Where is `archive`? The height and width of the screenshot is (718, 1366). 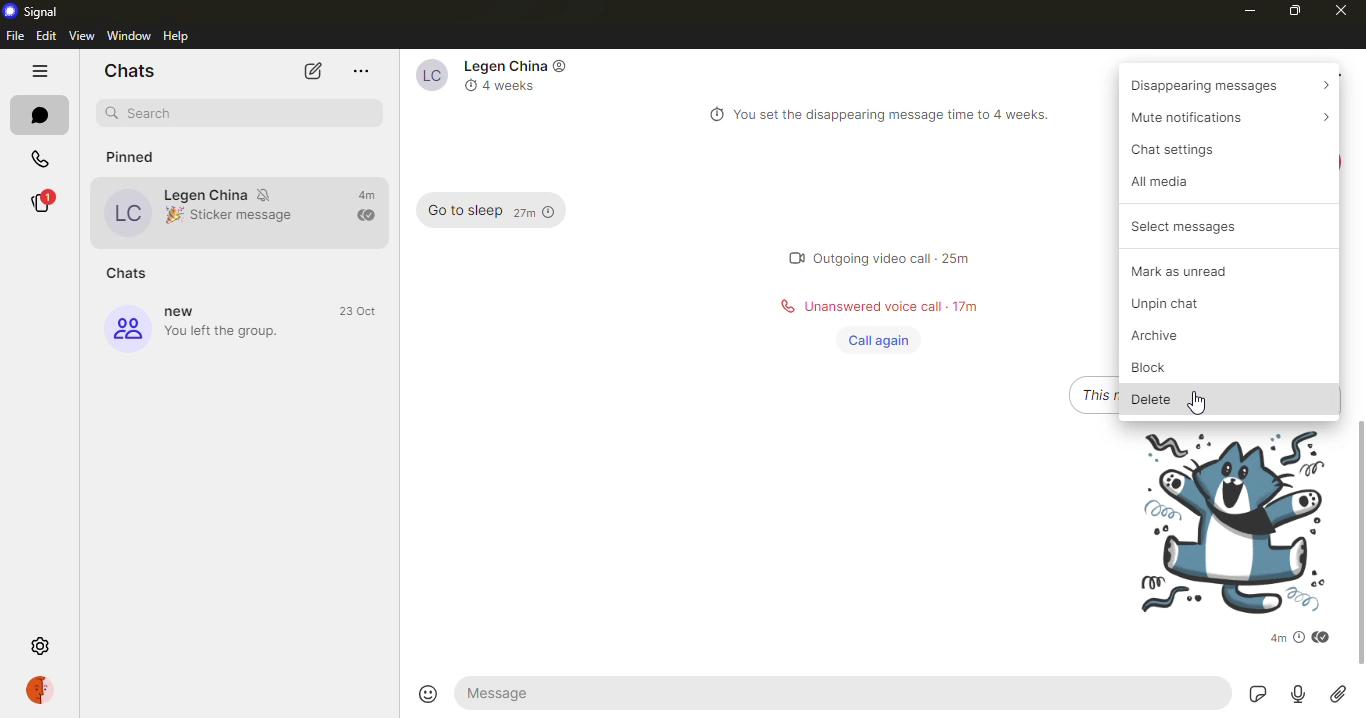
archive is located at coordinates (1165, 335).